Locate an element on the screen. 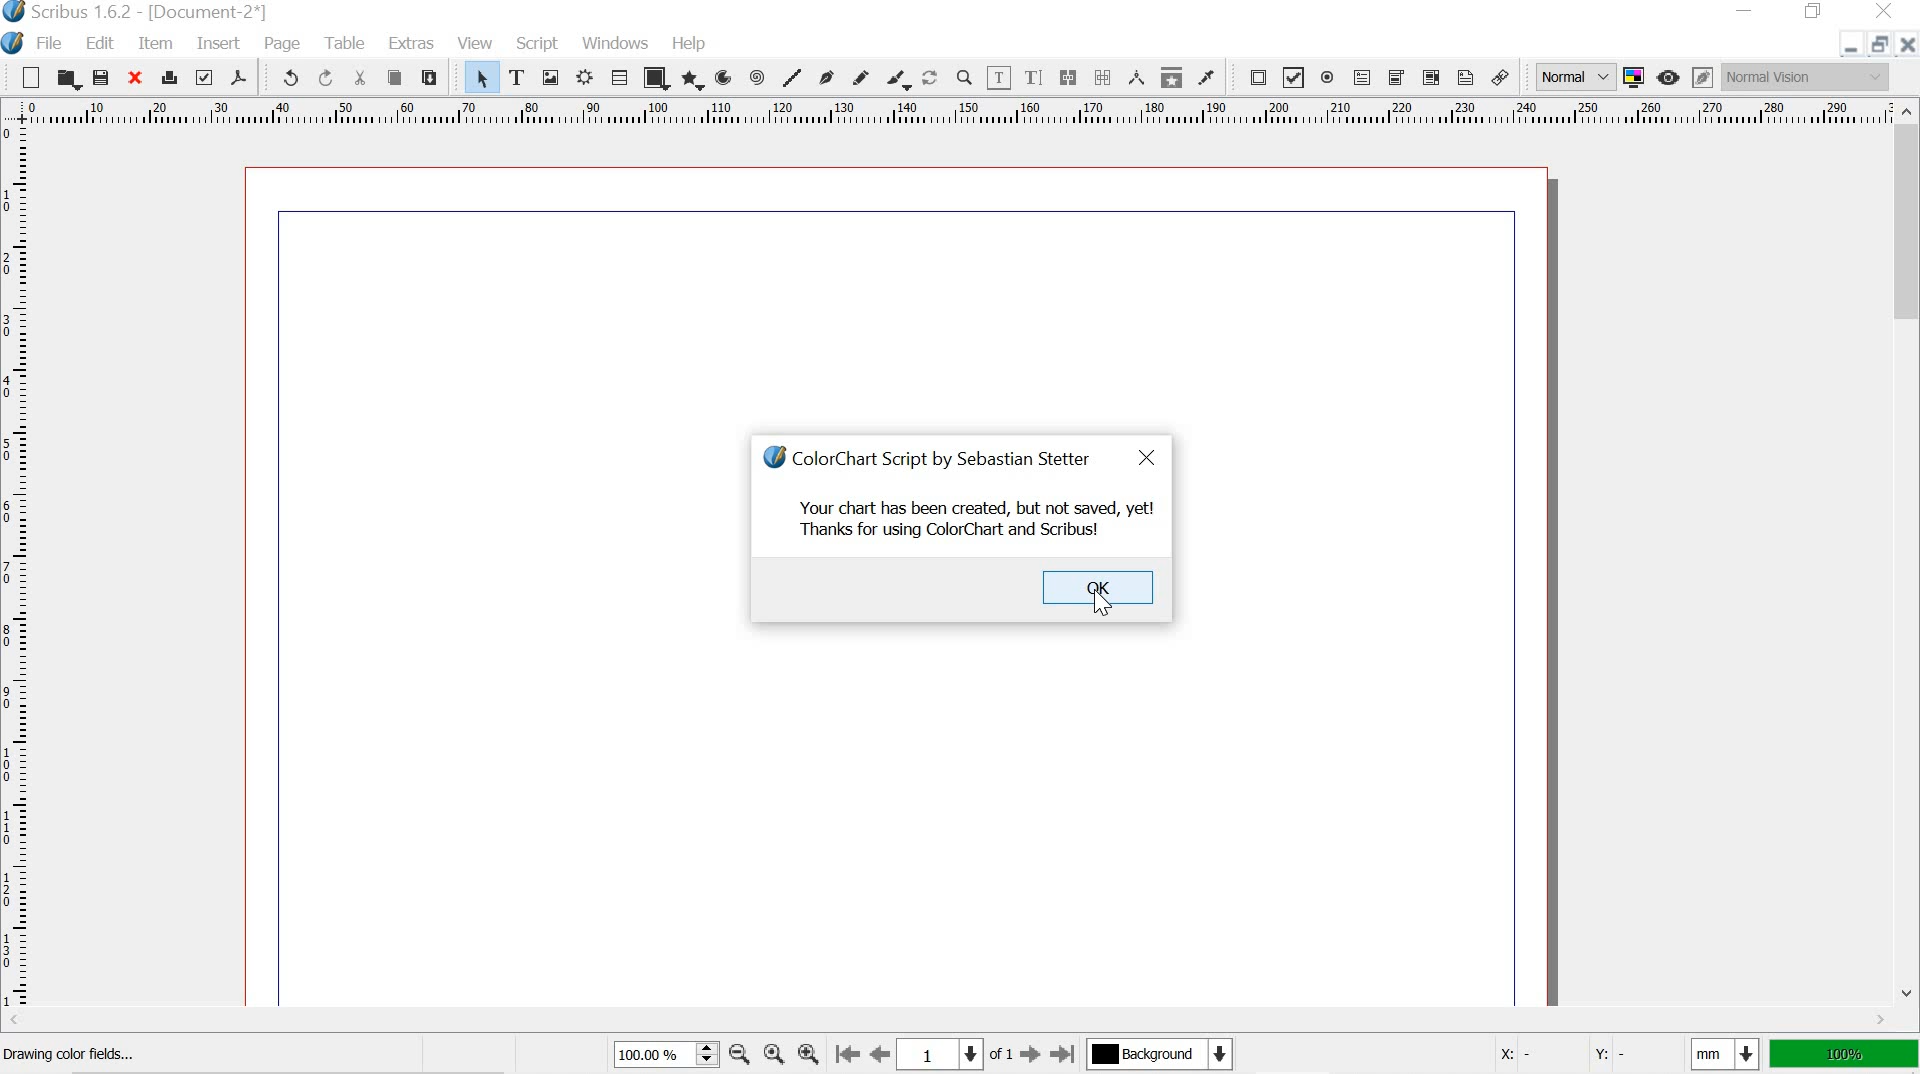 This screenshot has width=1920, height=1074. edit text with story editor is located at coordinates (1033, 79).